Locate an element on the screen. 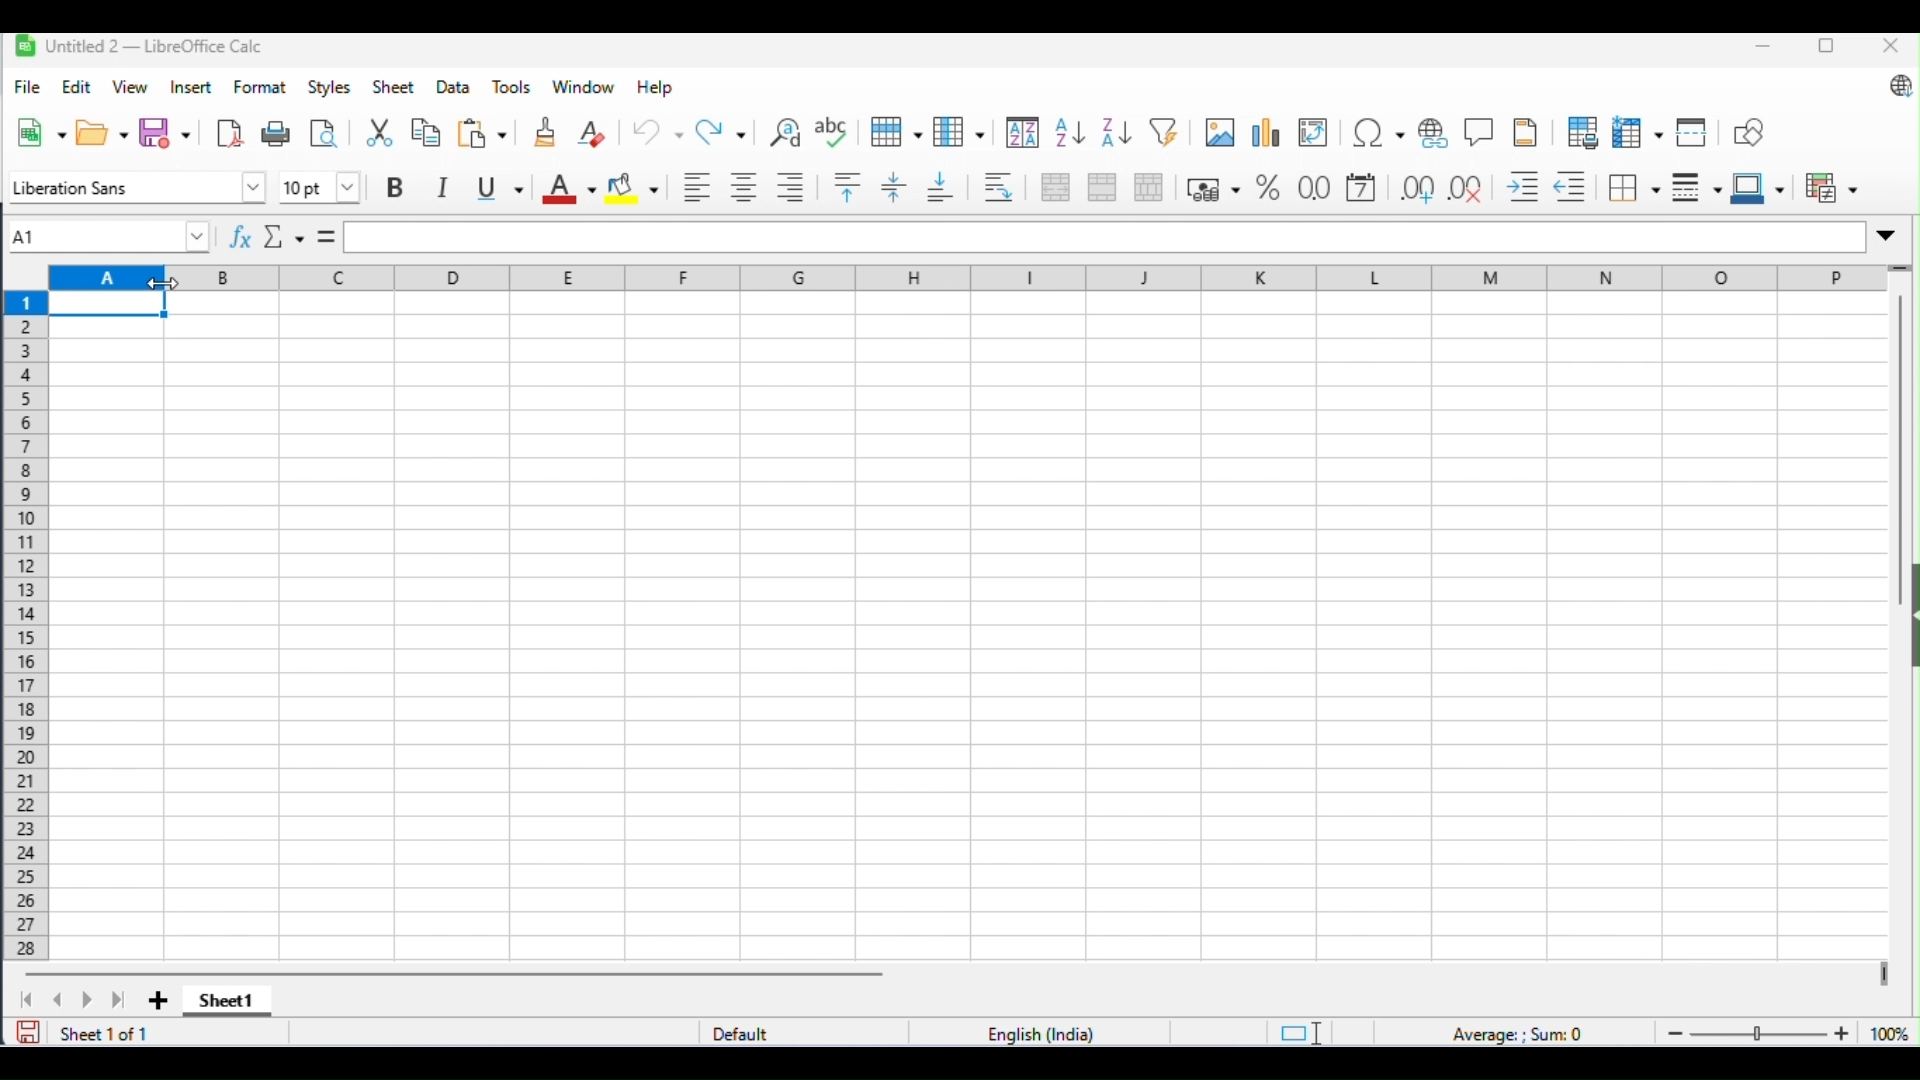 This screenshot has width=1920, height=1080. background color is located at coordinates (634, 185).